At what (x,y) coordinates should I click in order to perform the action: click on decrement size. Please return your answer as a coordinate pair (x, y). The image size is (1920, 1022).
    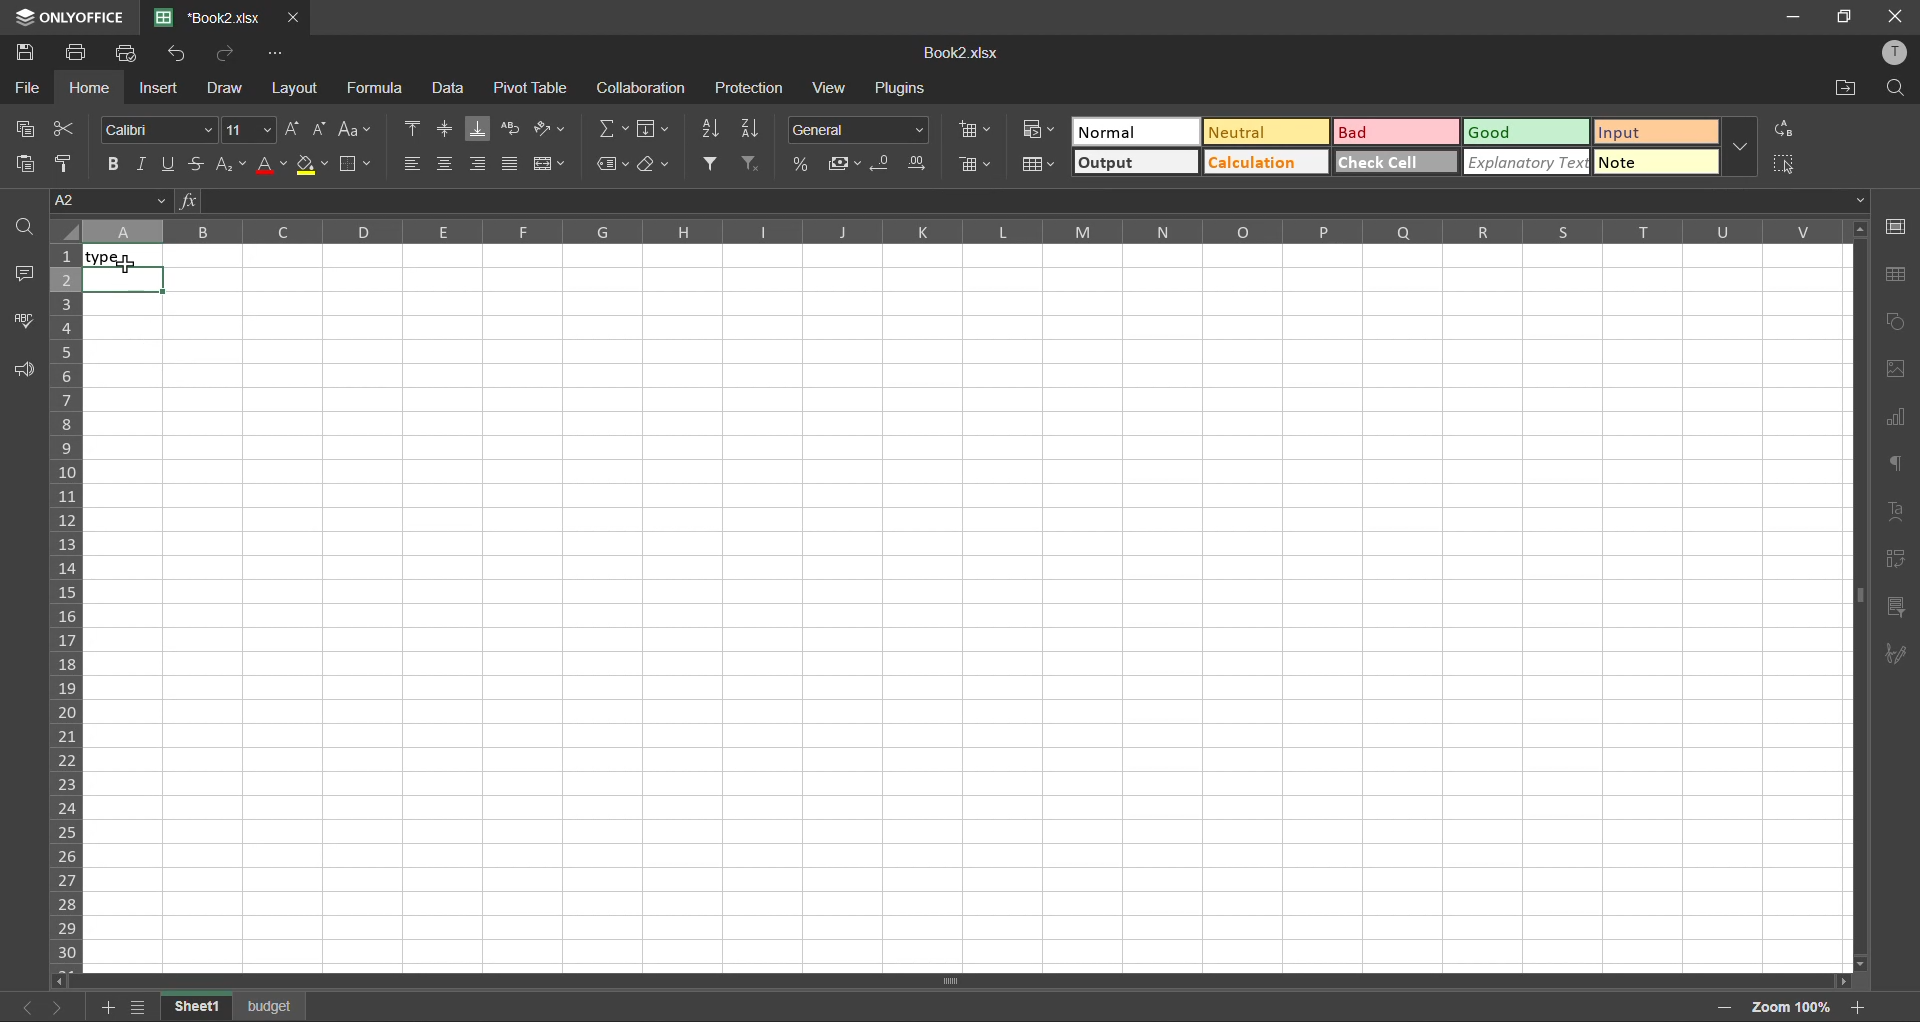
    Looking at the image, I should click on (323, 130).